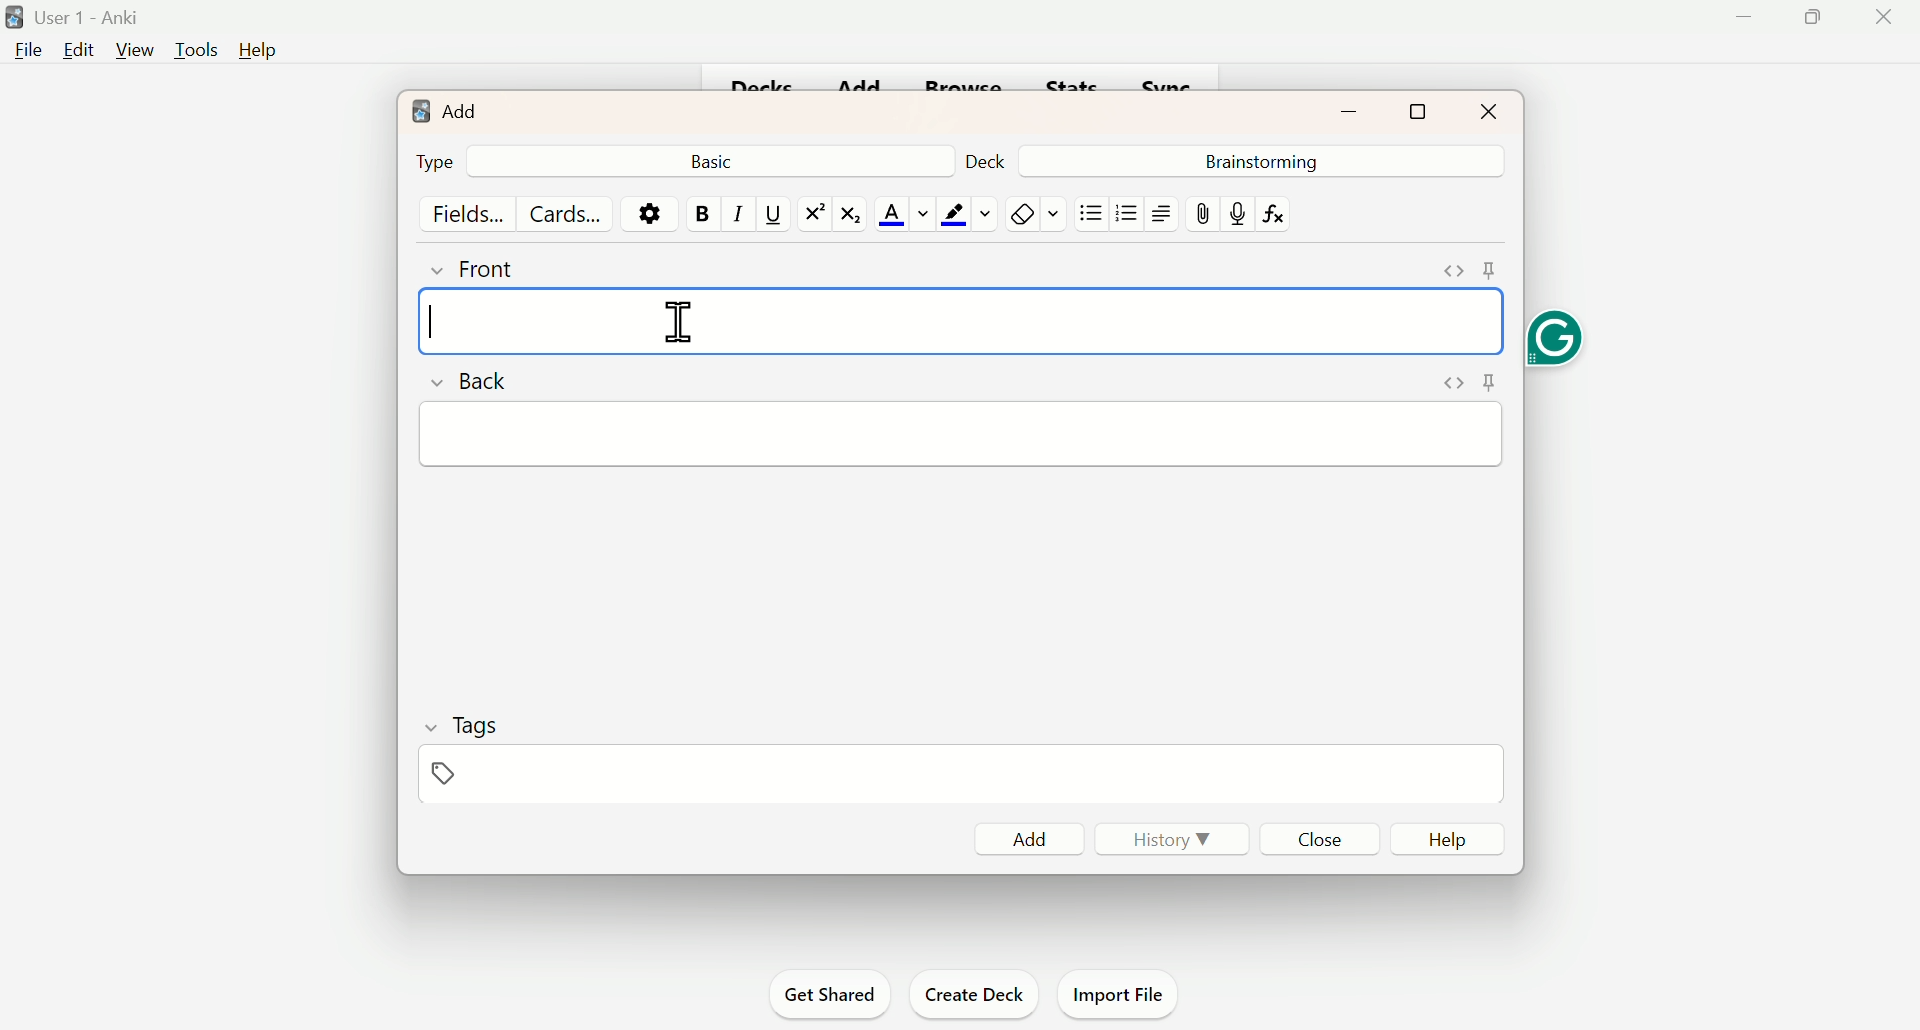 This screenshot has width=1920, height=1030. What do you see at coordinates (1092, 212) in the screenshot?
I see `Unorganised list` at bounding box center [1092, 212].